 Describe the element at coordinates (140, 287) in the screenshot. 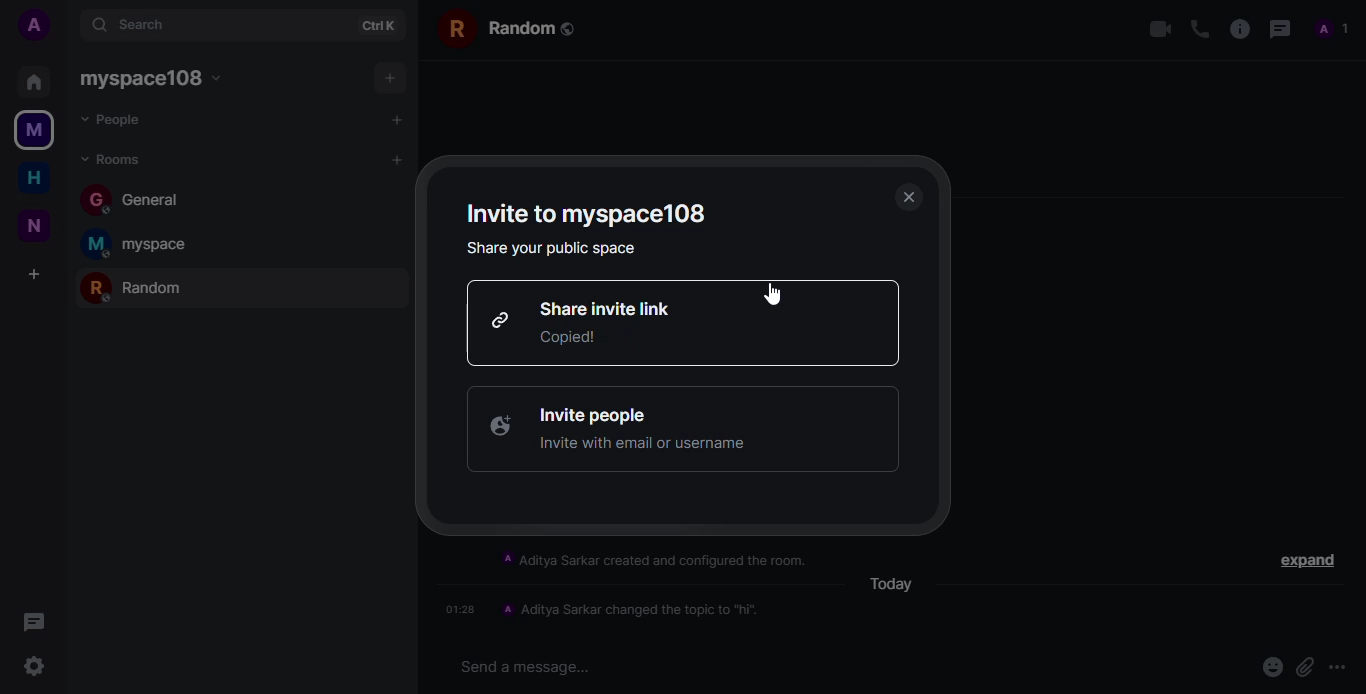

I see `random` at that location.